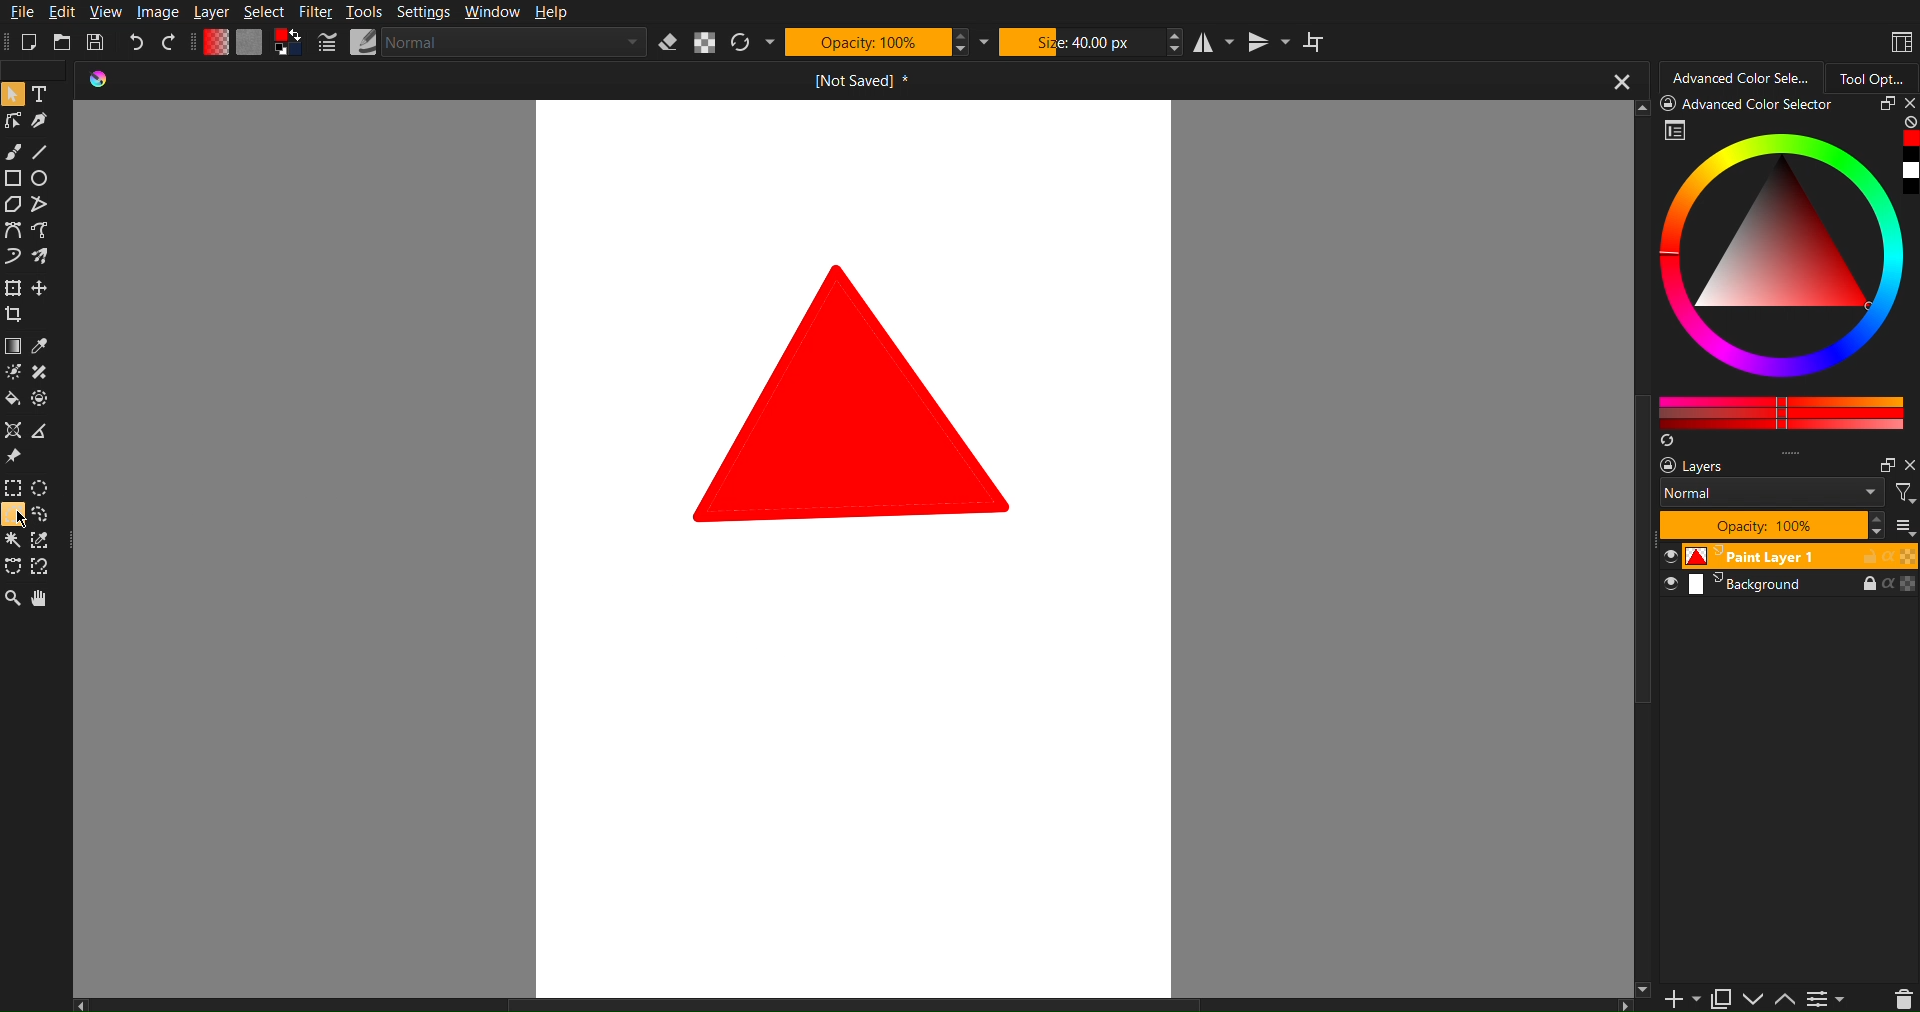 The image size is (1920, 1012). What do you see at coordinates (12, 431) in the screenshot?
I see `Shapper` at bounding box center [12, 431].